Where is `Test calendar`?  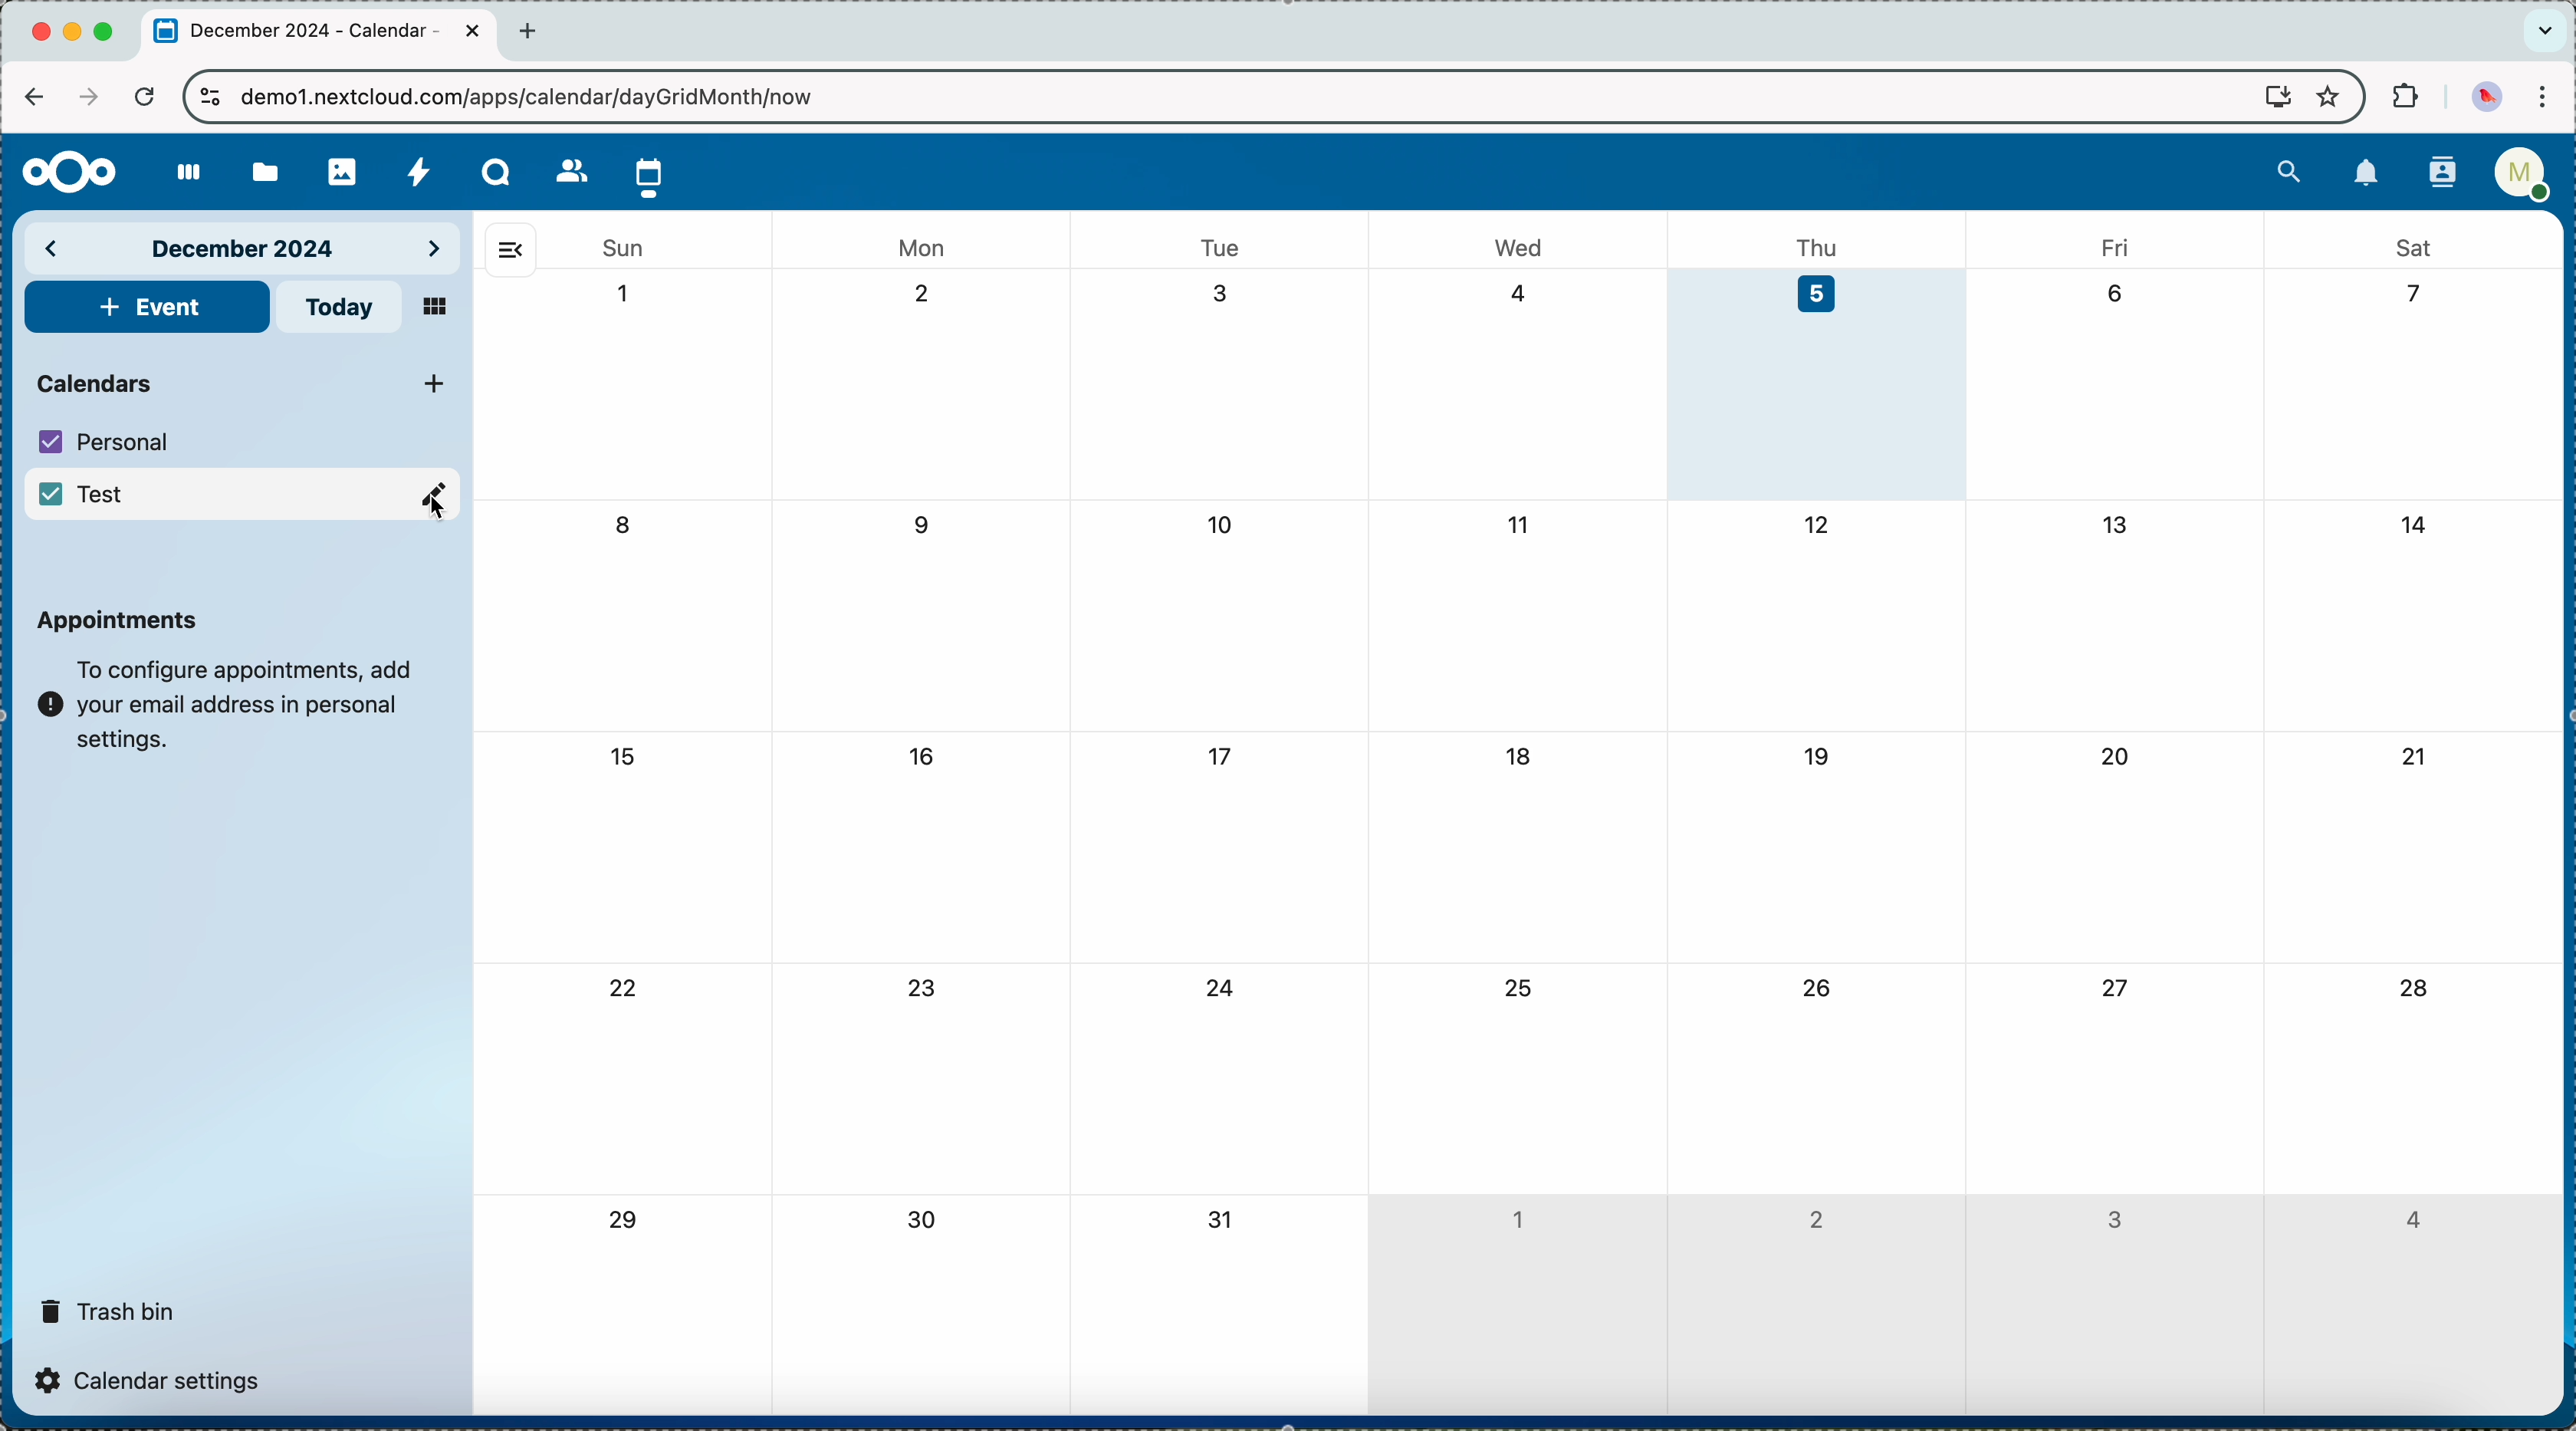 Test calendar is located at coordinates (245, 495).